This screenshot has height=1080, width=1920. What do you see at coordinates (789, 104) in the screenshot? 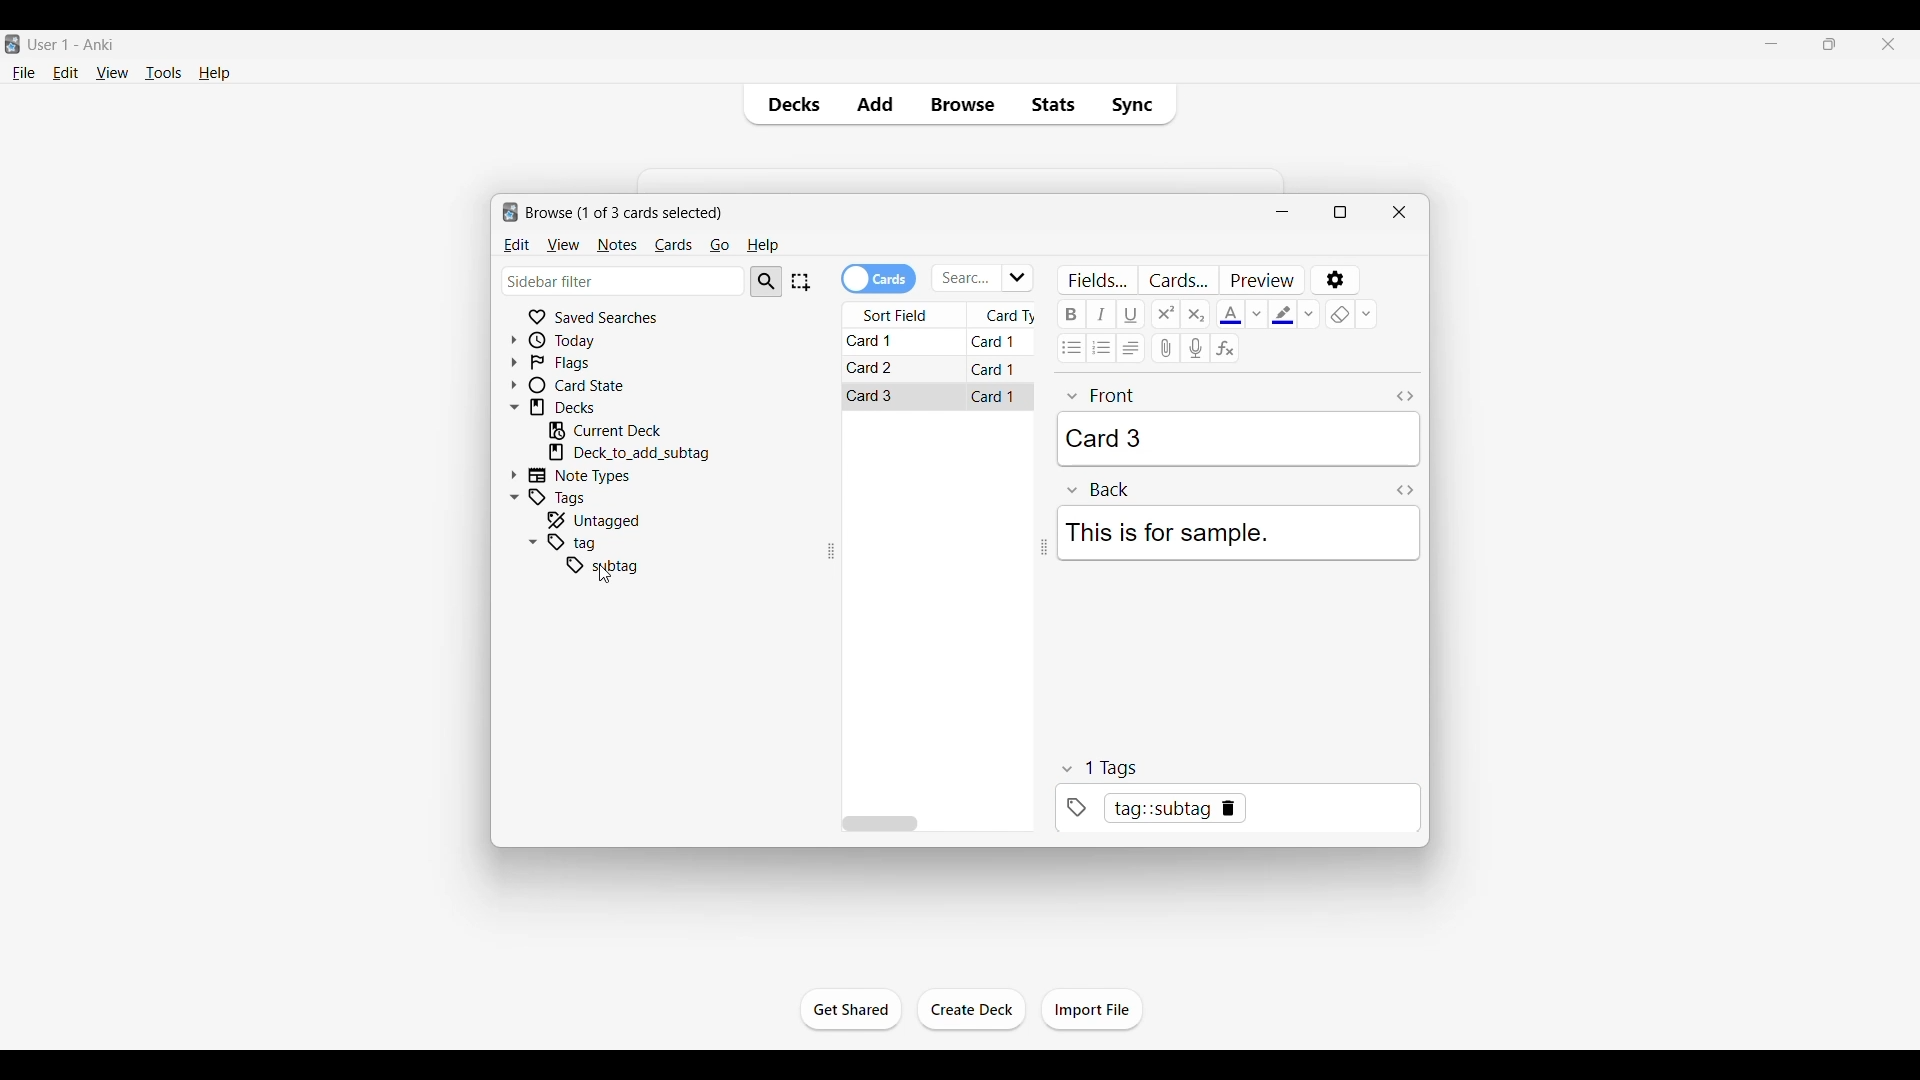
I see `Decks` at bounding box center [789, 104].